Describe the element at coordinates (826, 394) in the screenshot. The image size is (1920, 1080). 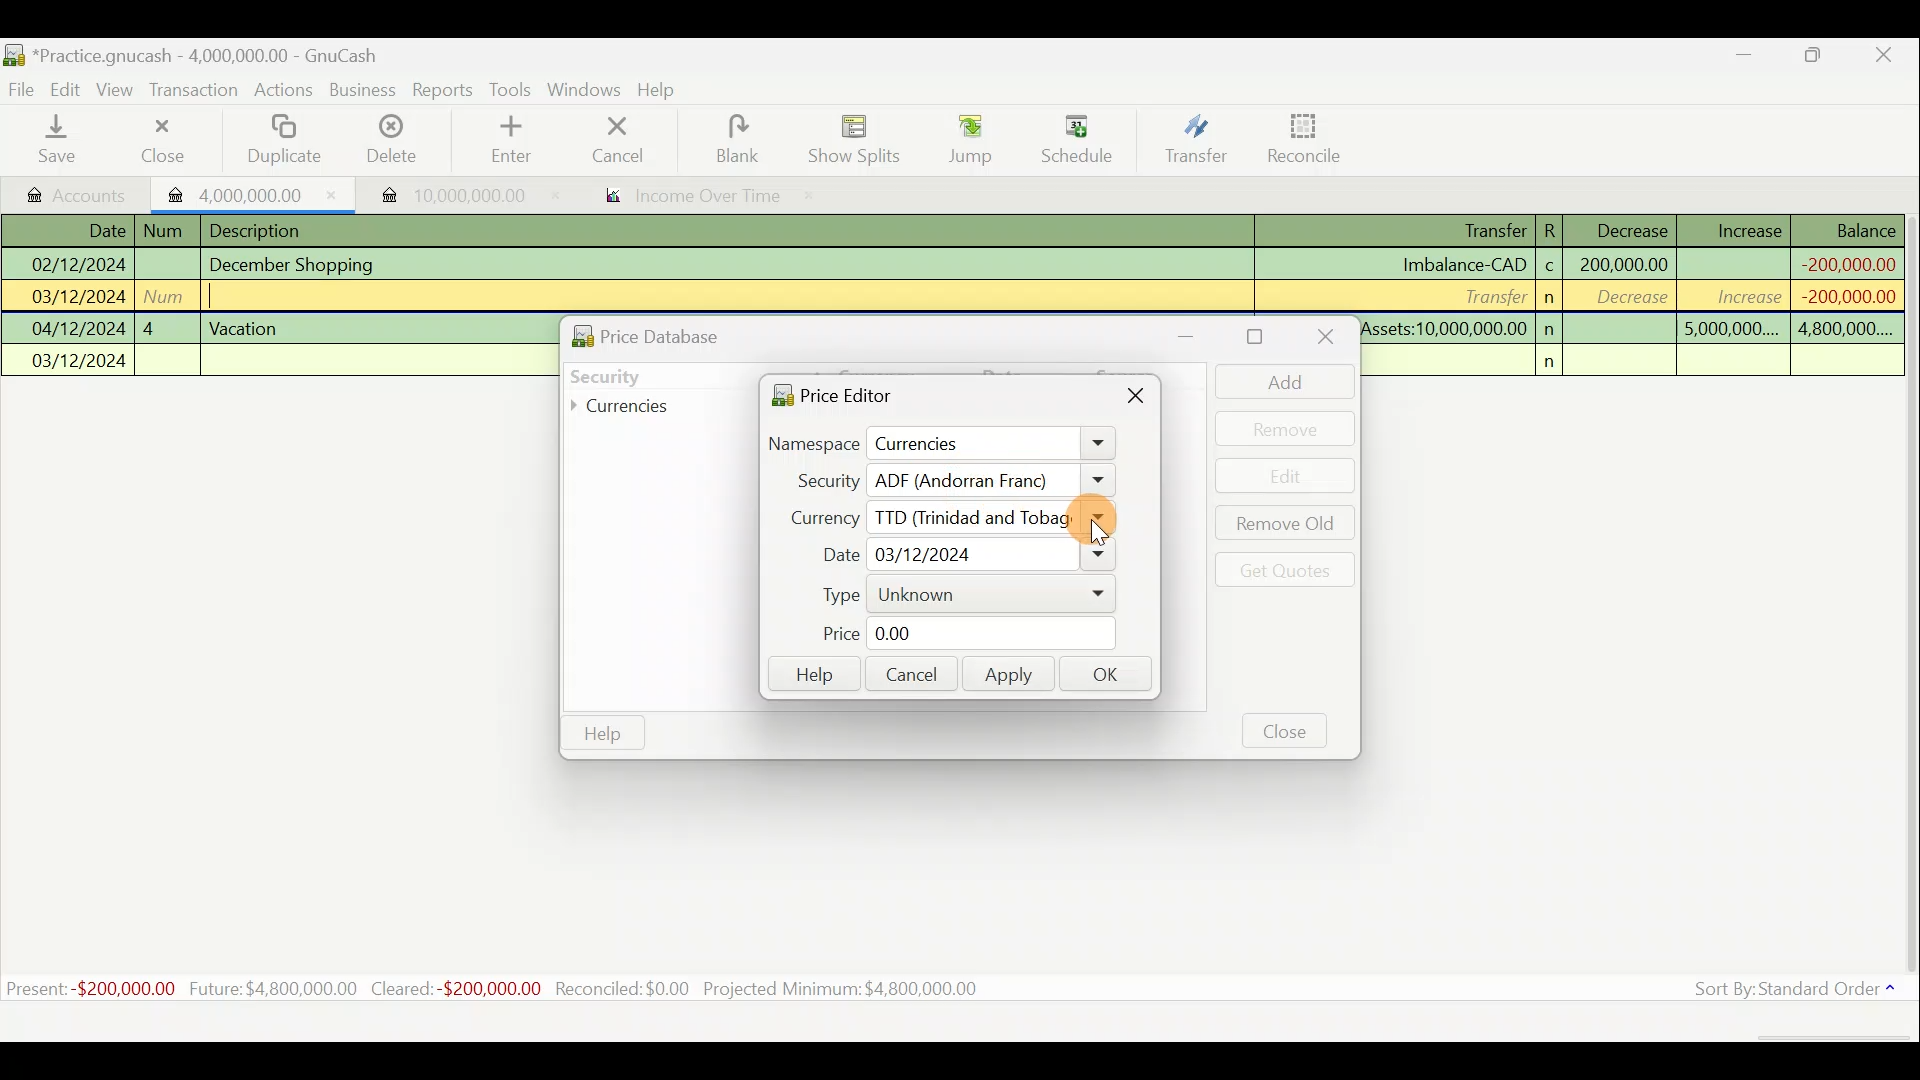
I see `Price editor` at that location.